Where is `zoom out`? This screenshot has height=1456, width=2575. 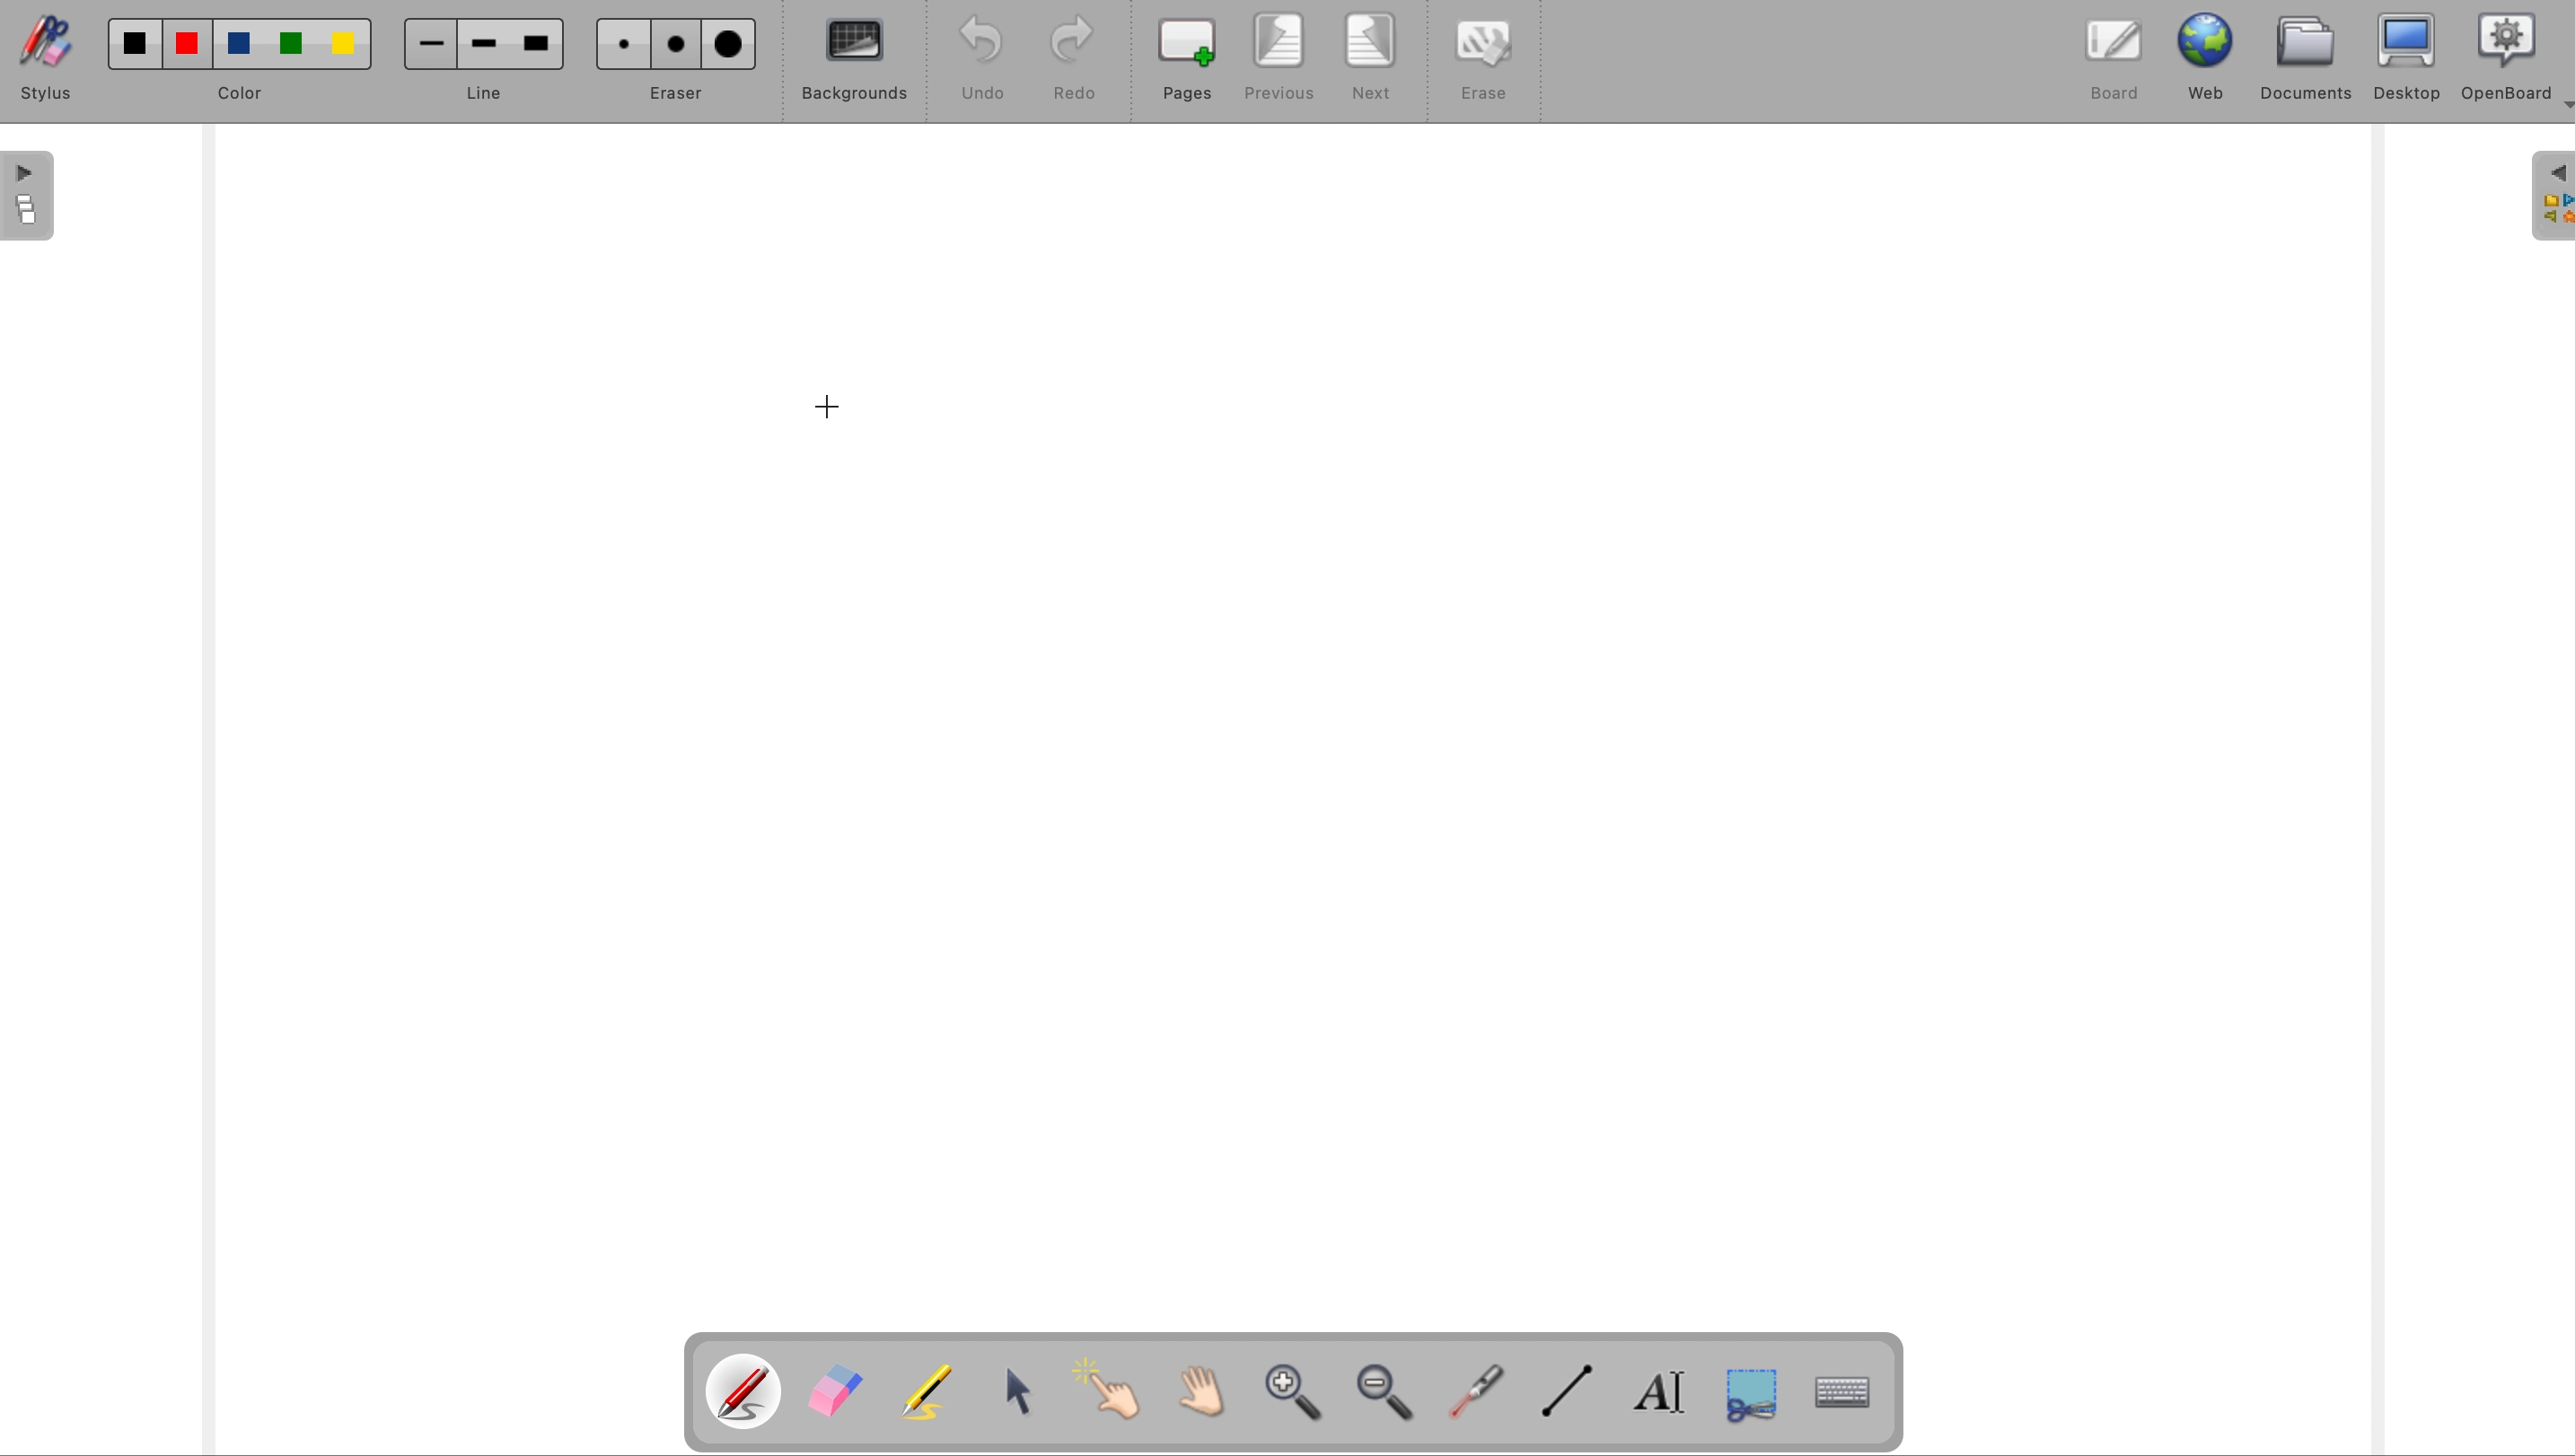
zoom out is located at coordinates (1392, 1396).